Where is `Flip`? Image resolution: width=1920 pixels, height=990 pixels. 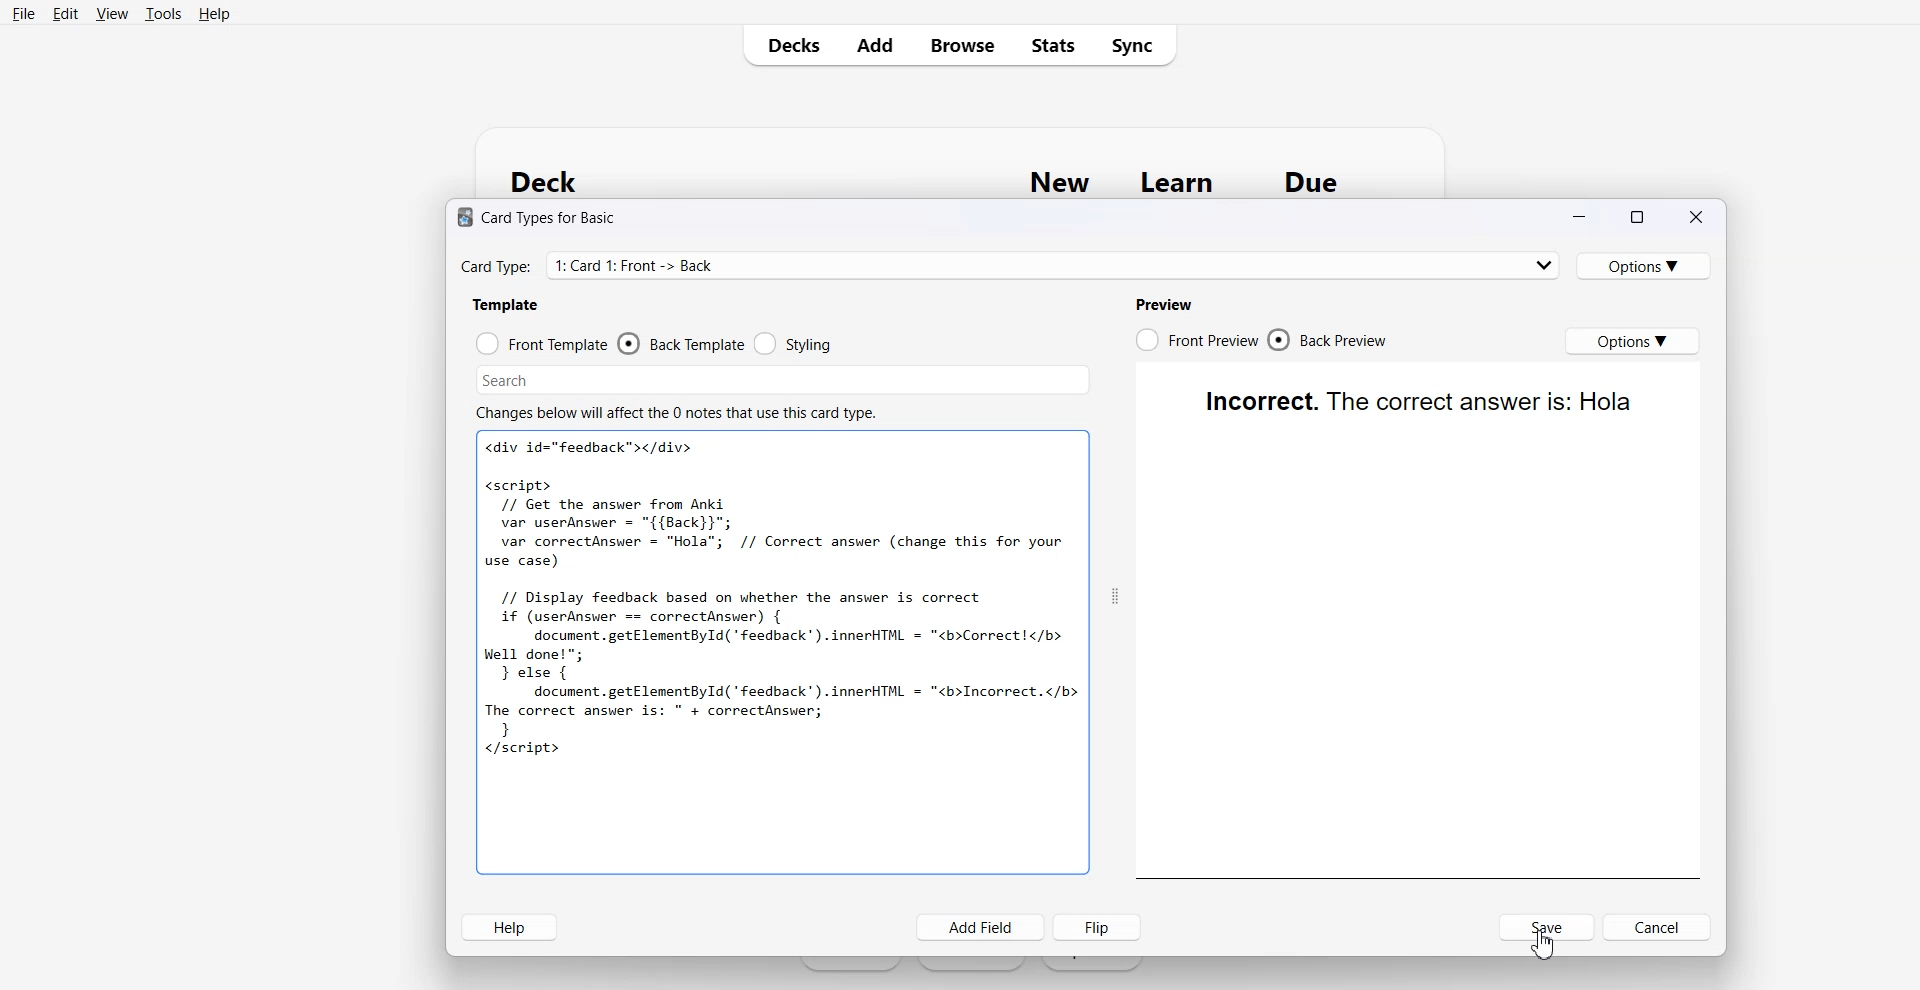
Flip is located at coordinates (1097, 927).